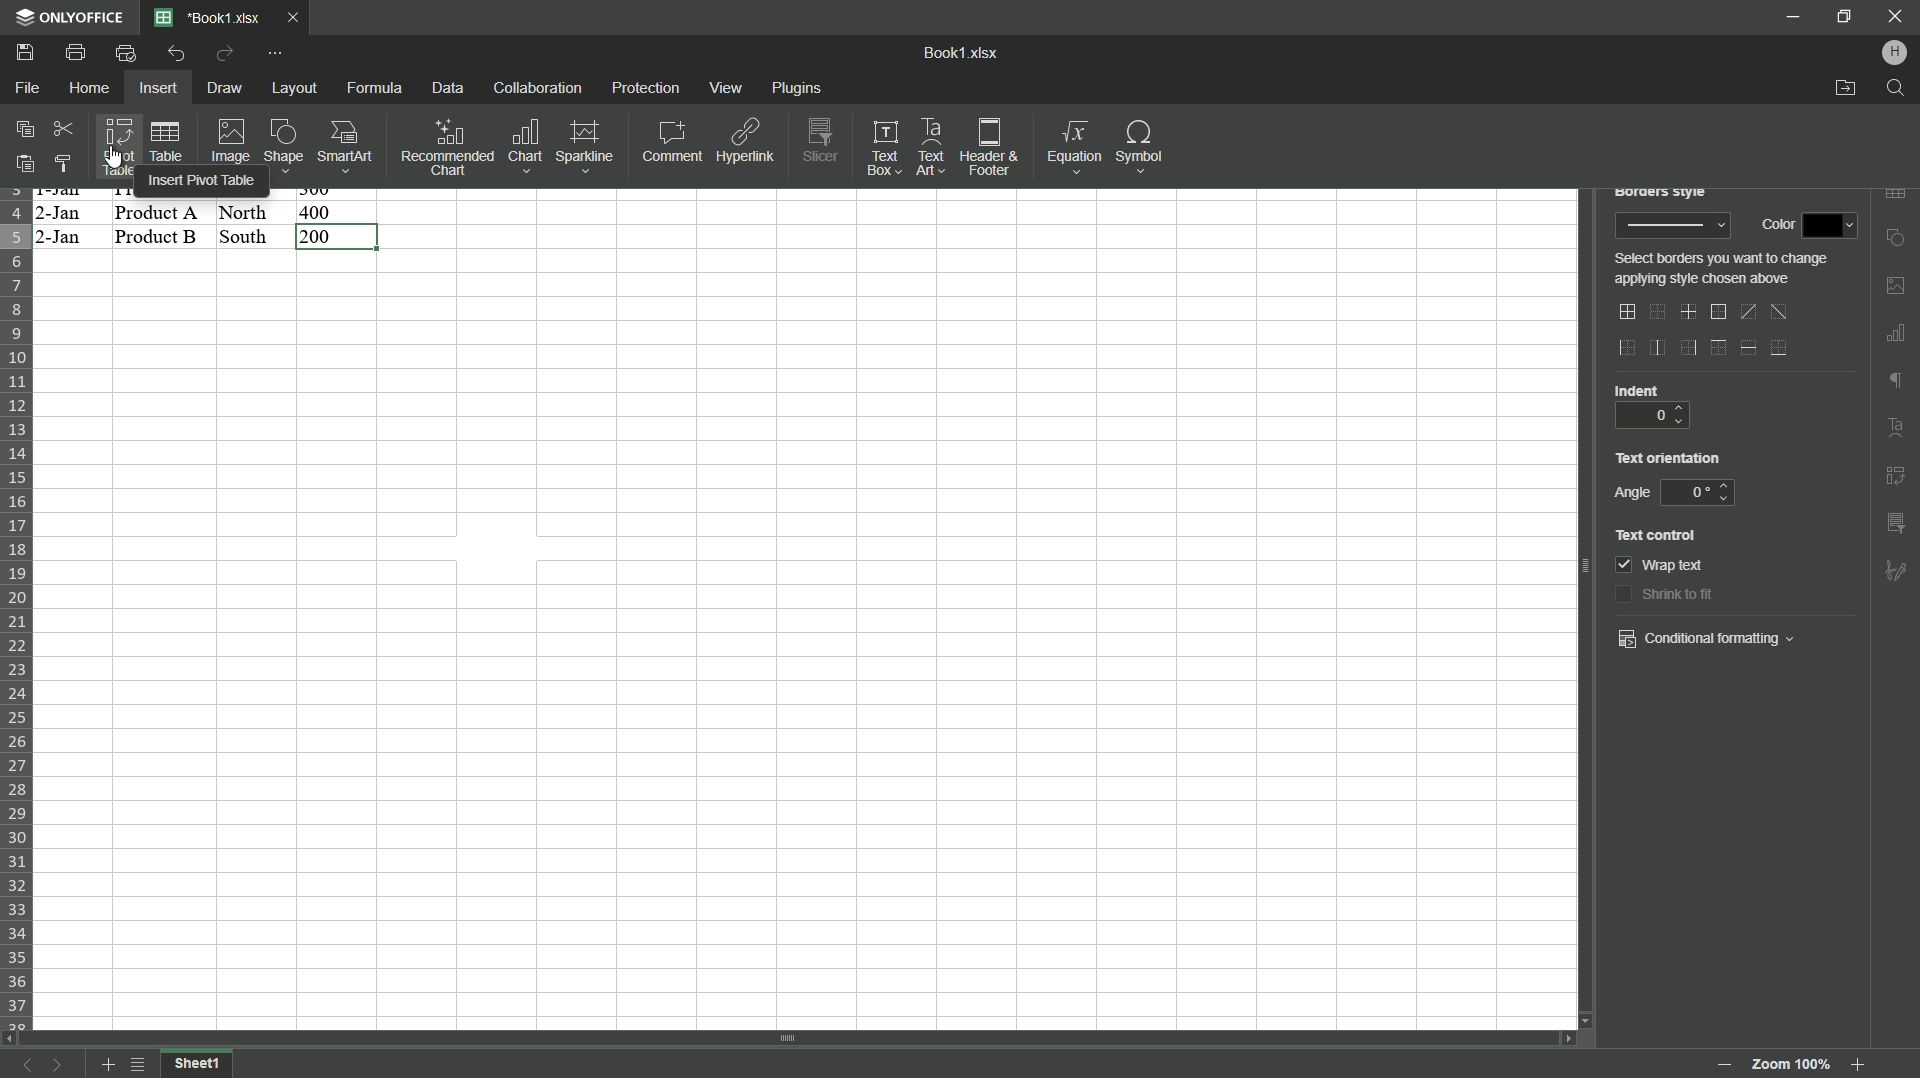  What do you see at coordinates (669, 141) in the screenshot?
I see `Comment` at bounding box center [669, 141].